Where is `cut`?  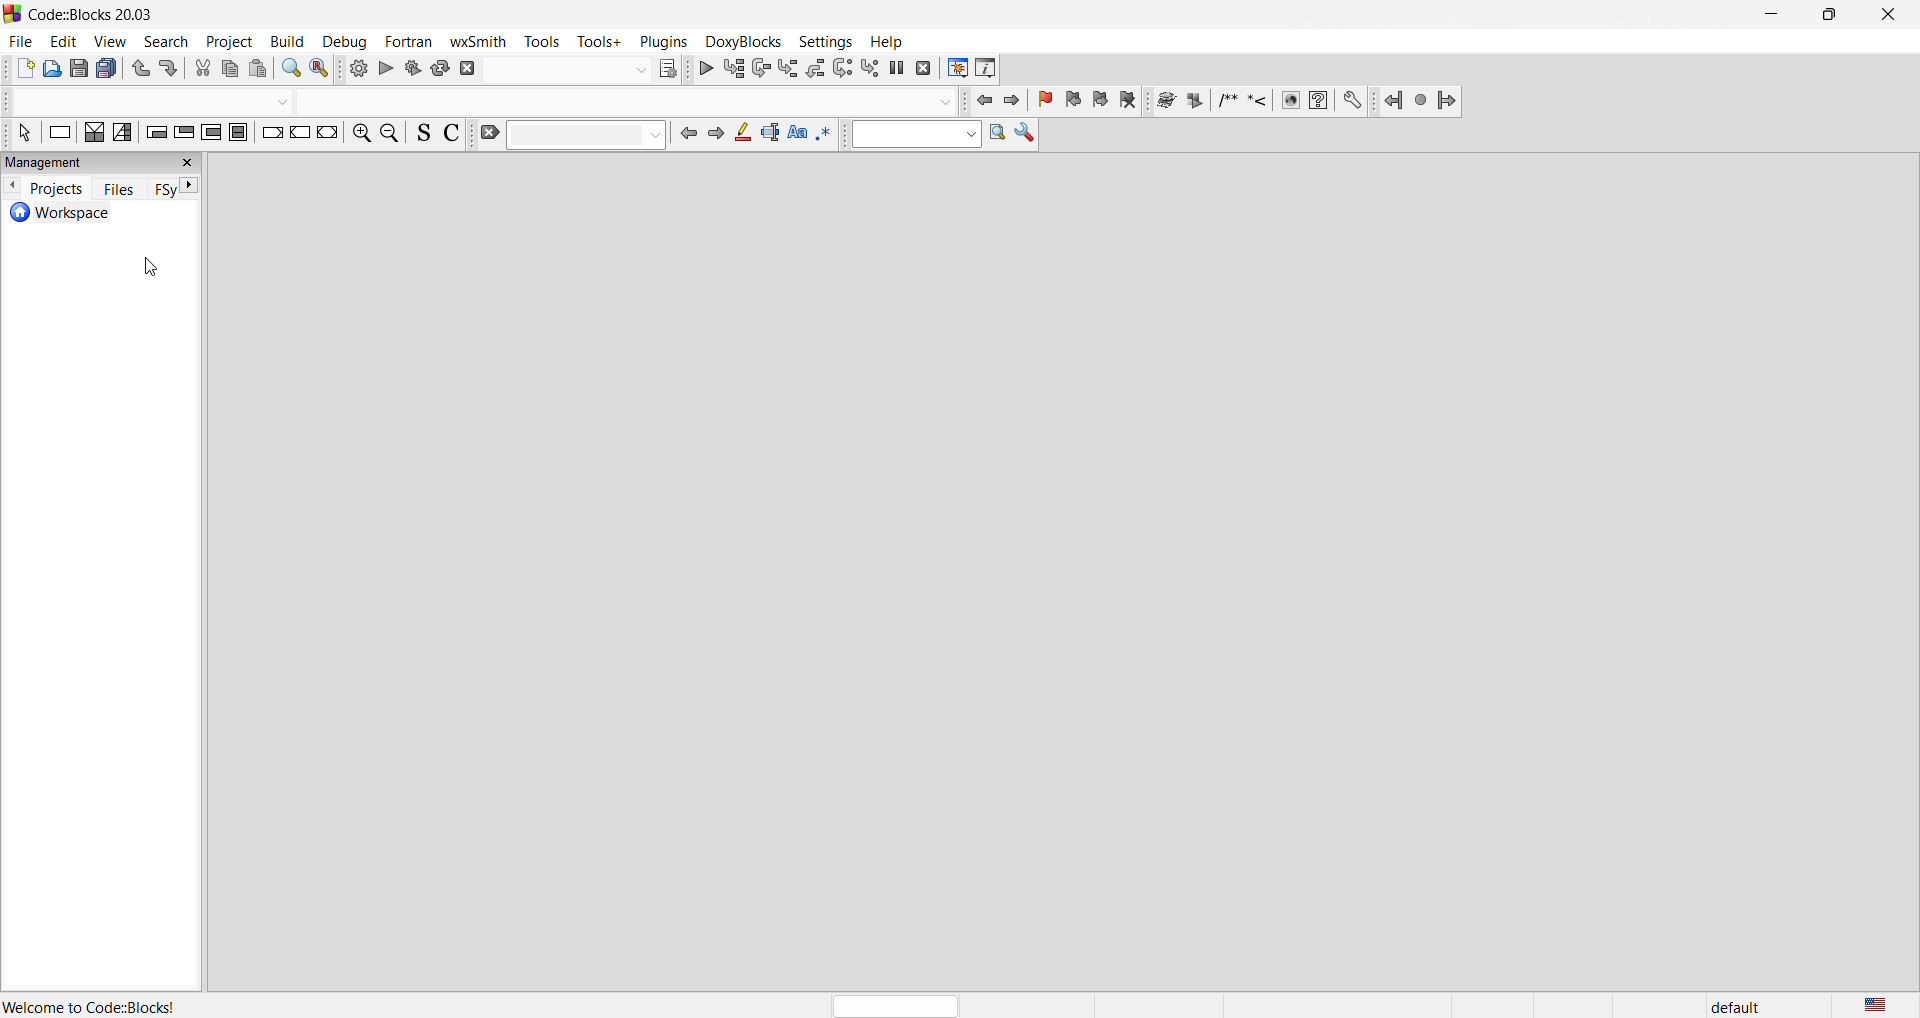
cut is located at coordinates (202, 69).